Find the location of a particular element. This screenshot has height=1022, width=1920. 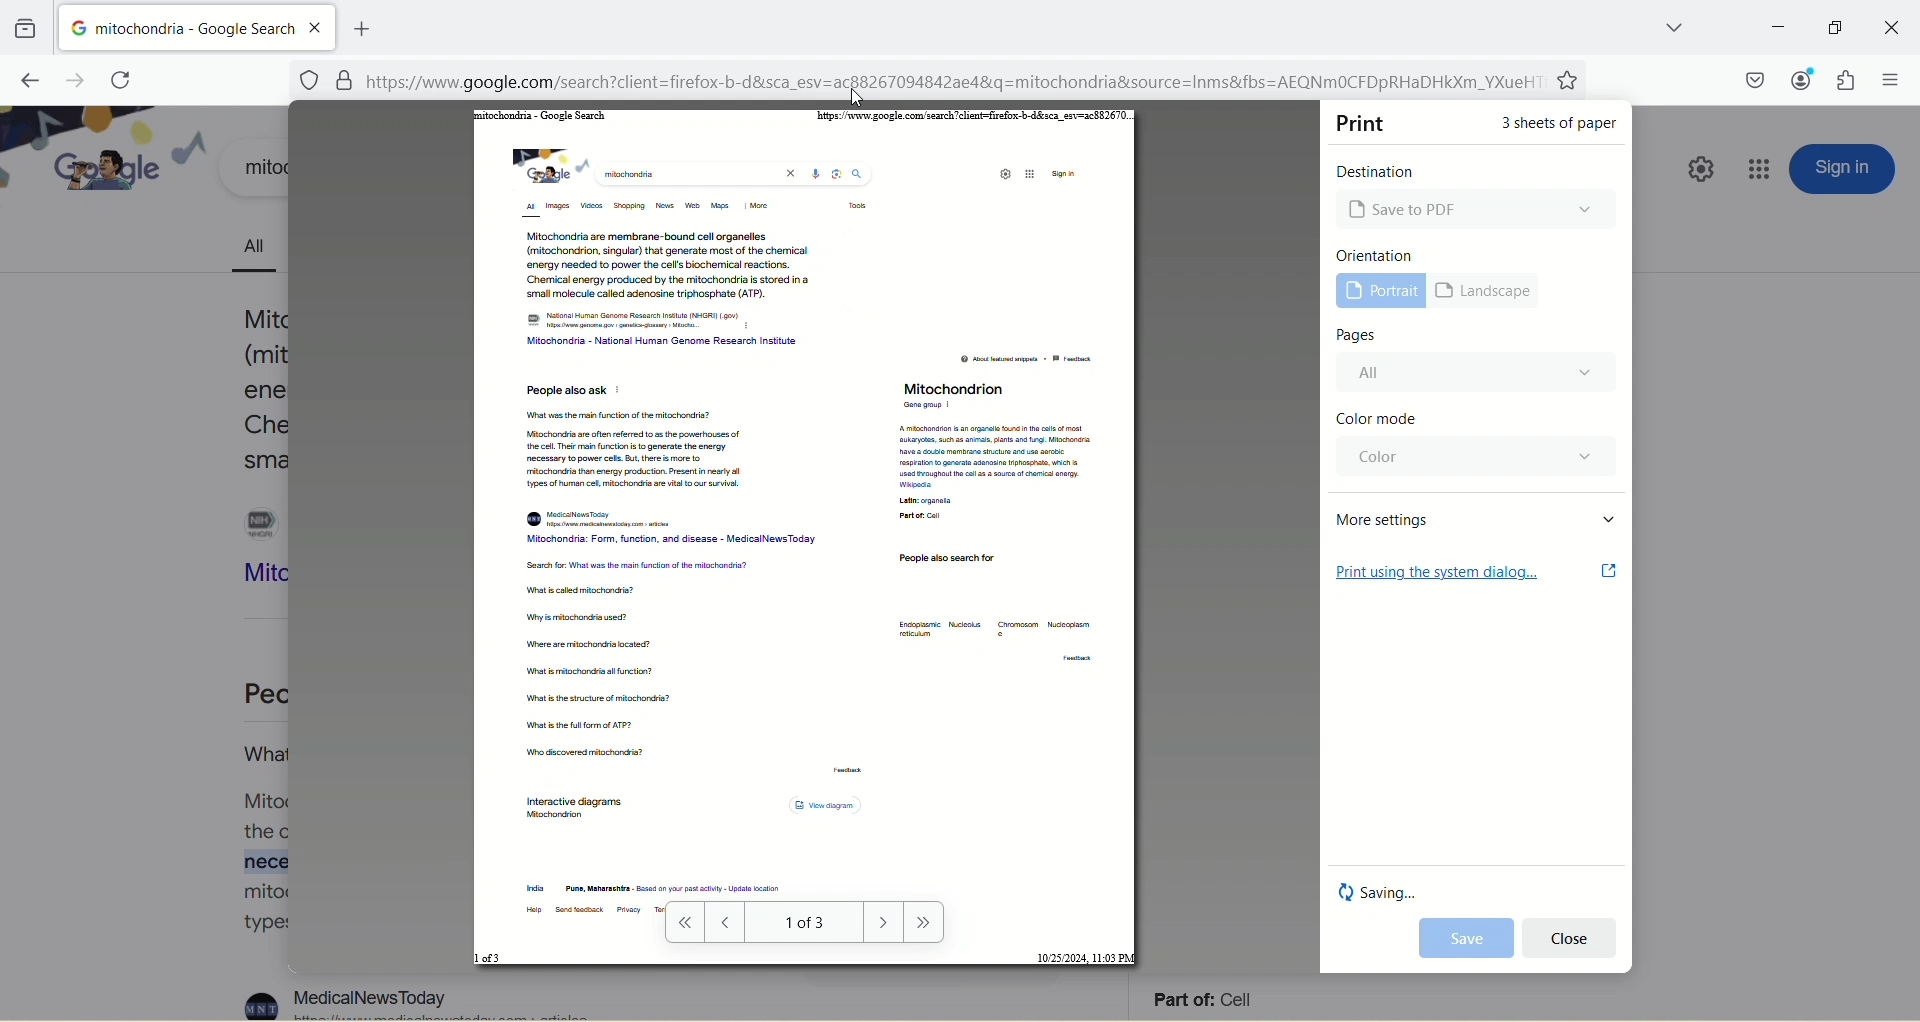

saving is located at coordinates (1380, 894).